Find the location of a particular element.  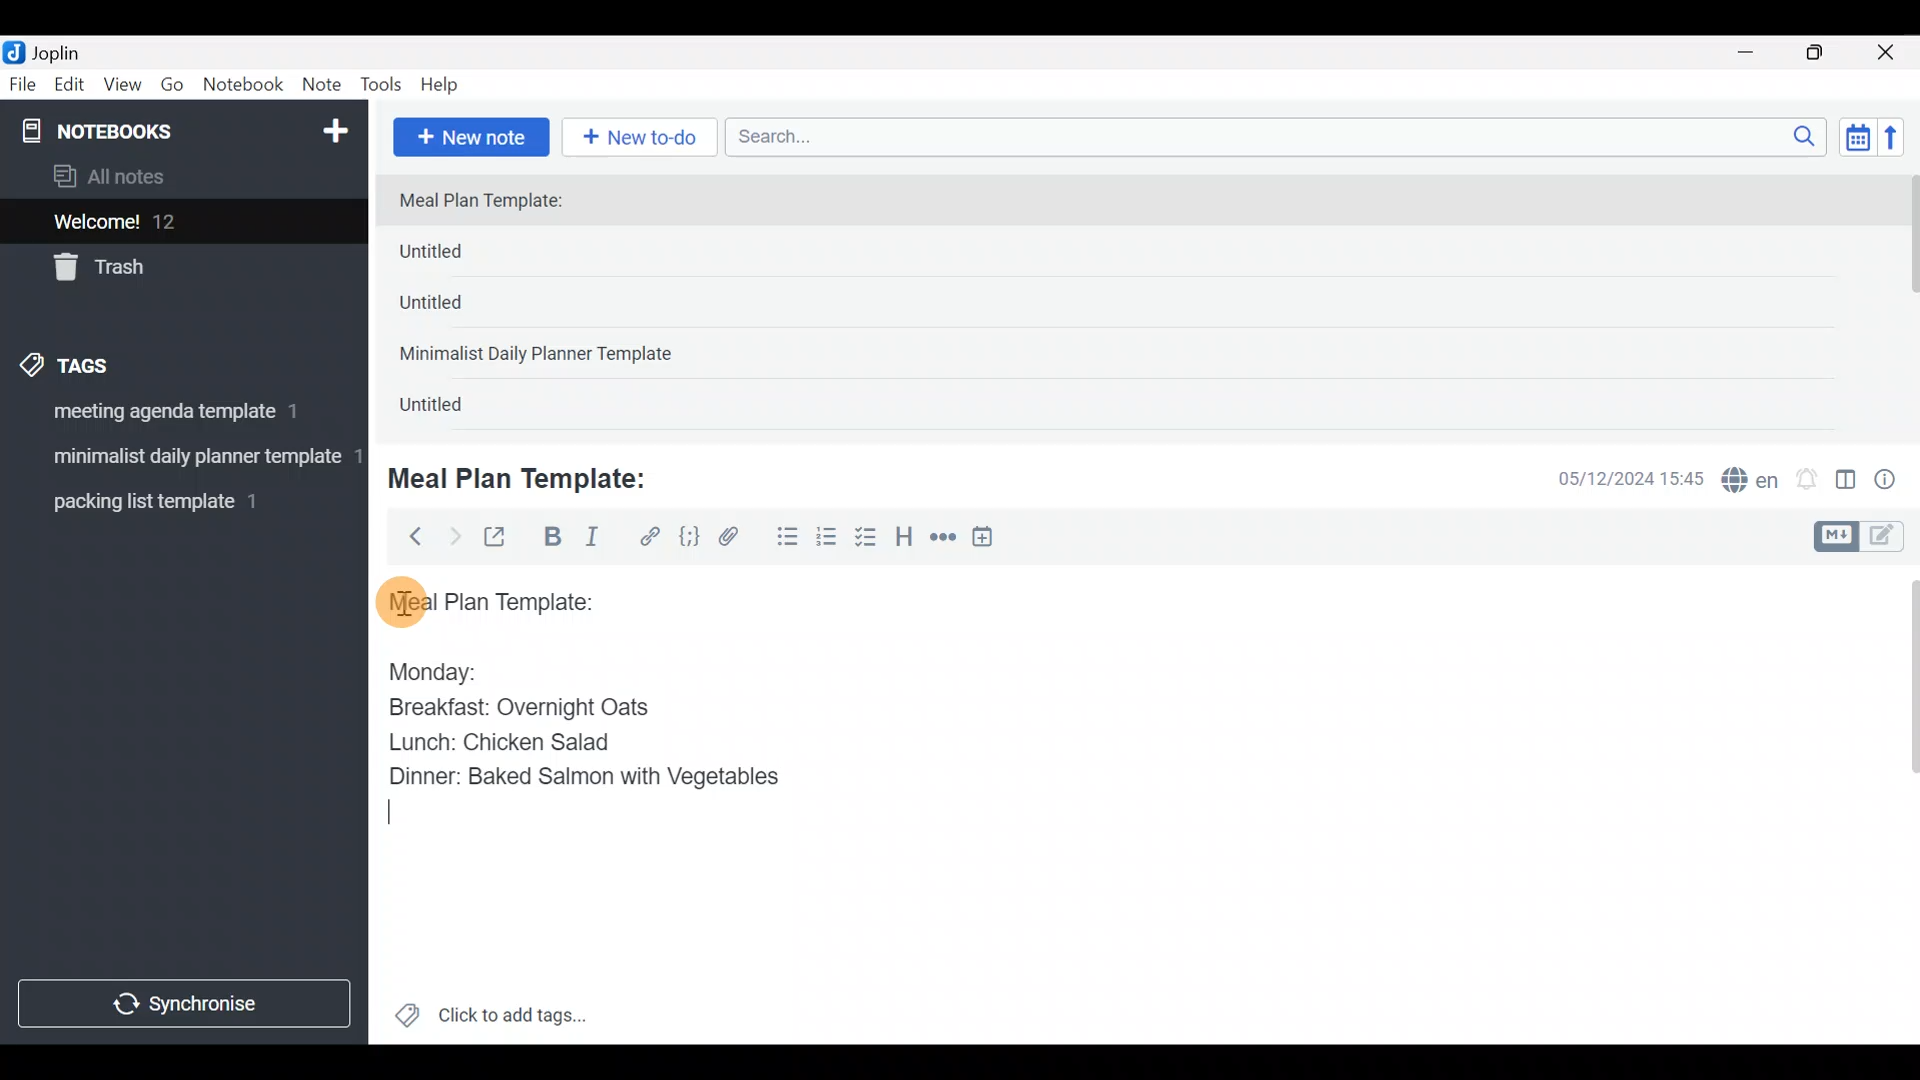

Maximize is located at coordinates (1827, 53).